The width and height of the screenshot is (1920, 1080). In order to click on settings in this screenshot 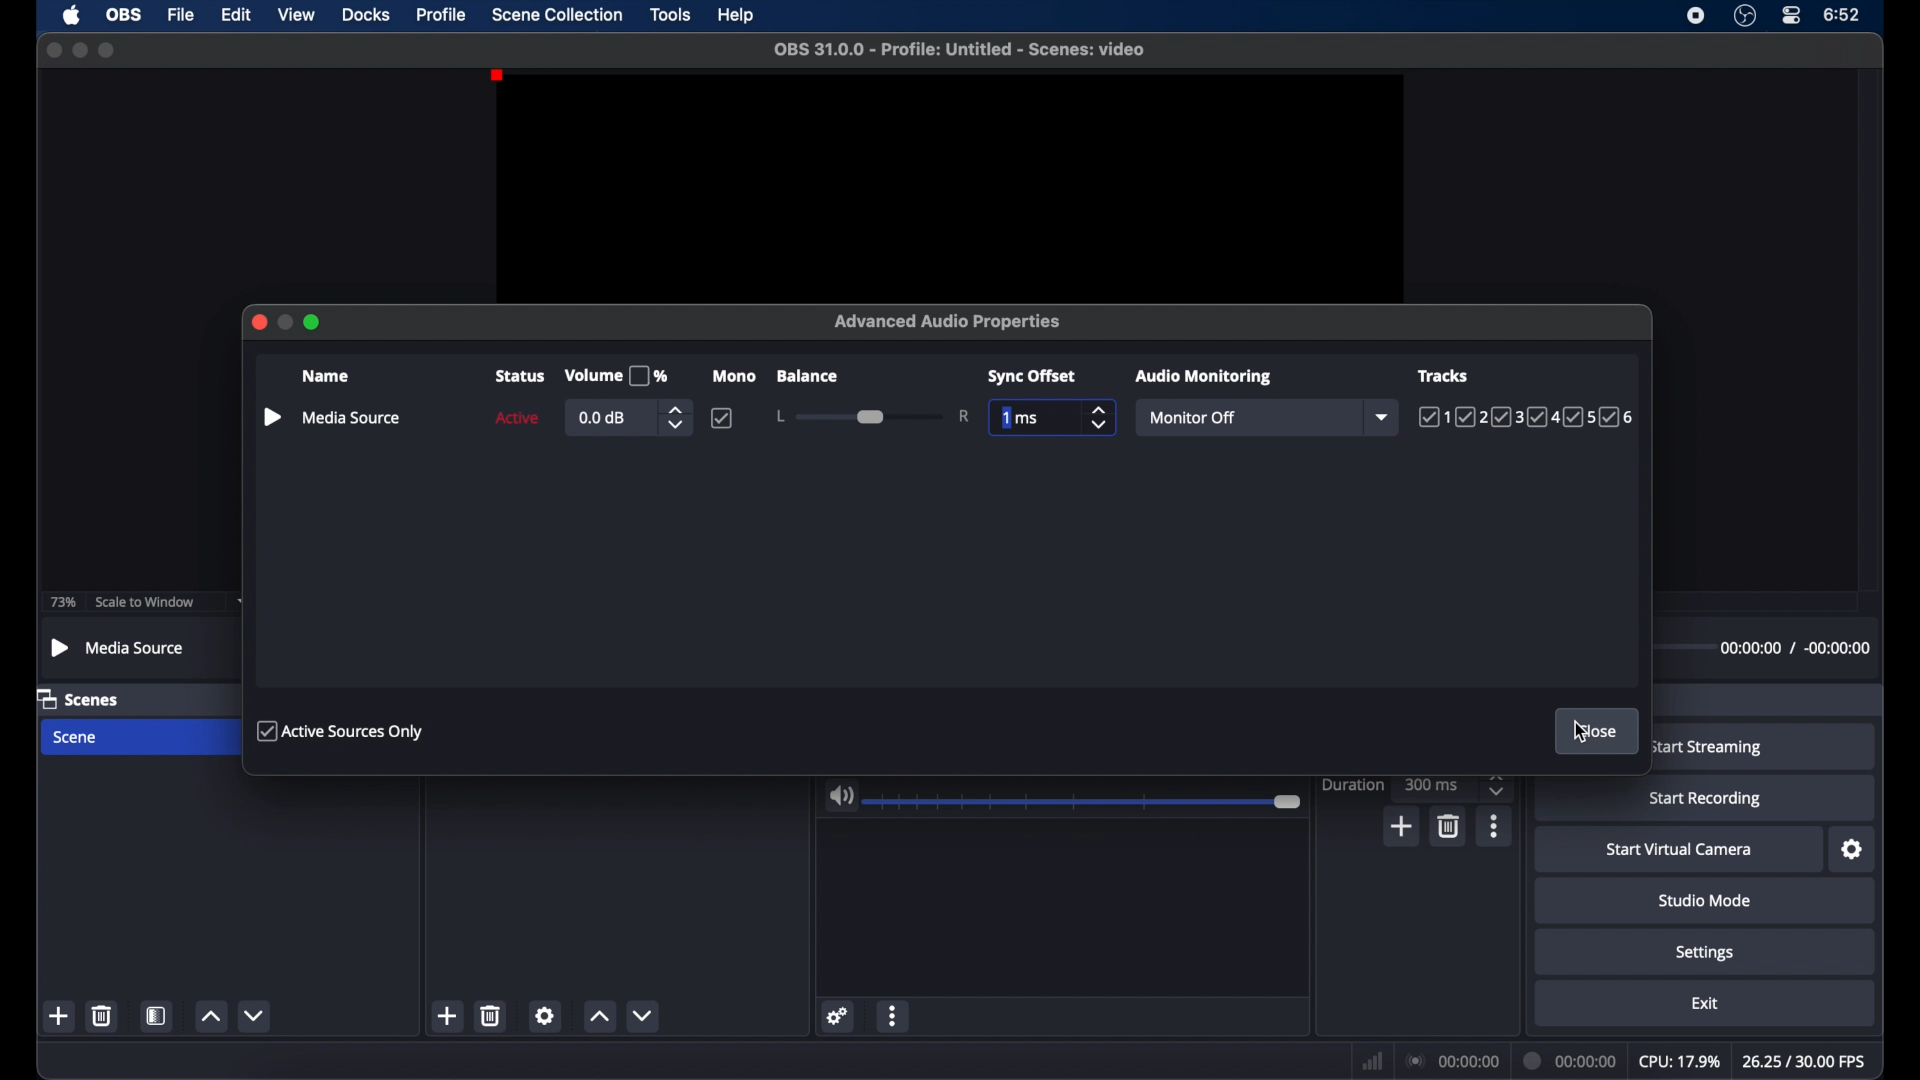, I will do `click(1703, 952)`.